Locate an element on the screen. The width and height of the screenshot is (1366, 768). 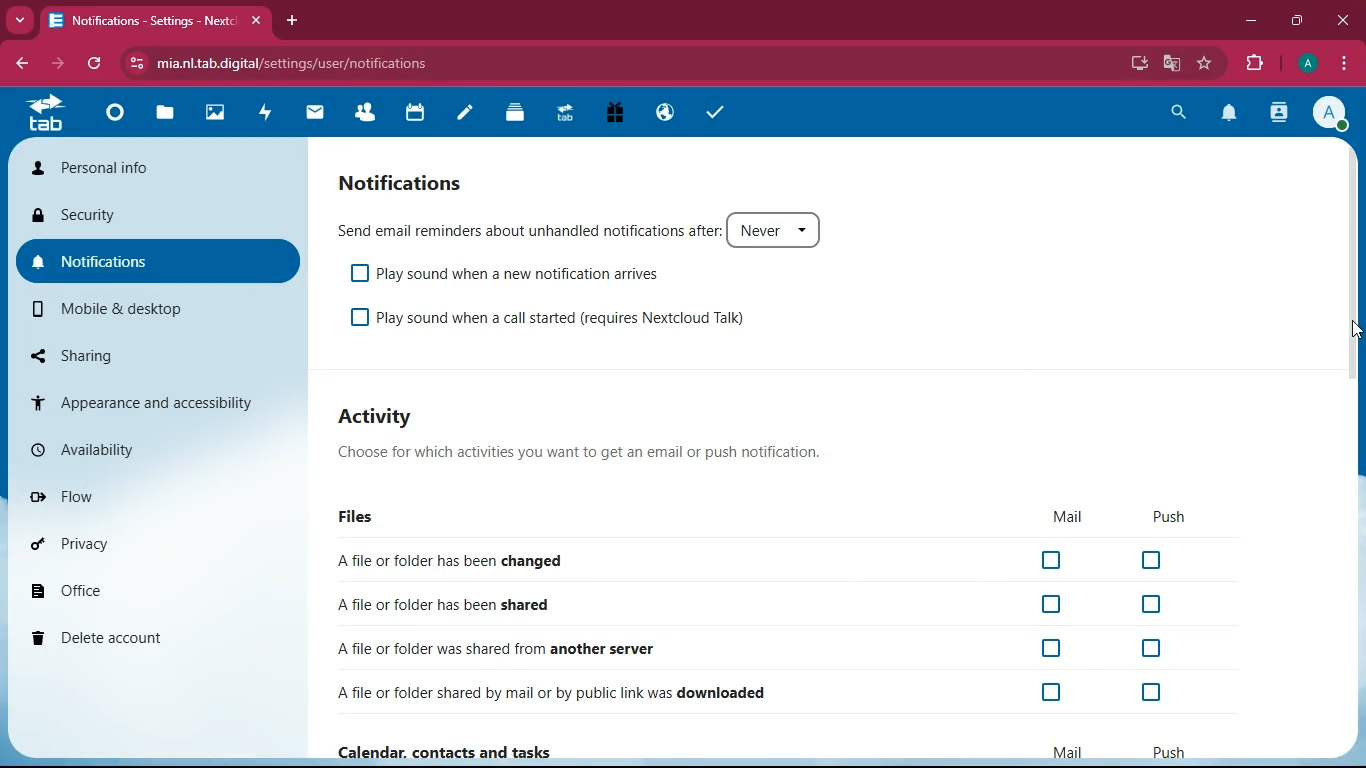
Send email reminders about unhandled notifications after is located at coordinates (524, 228).